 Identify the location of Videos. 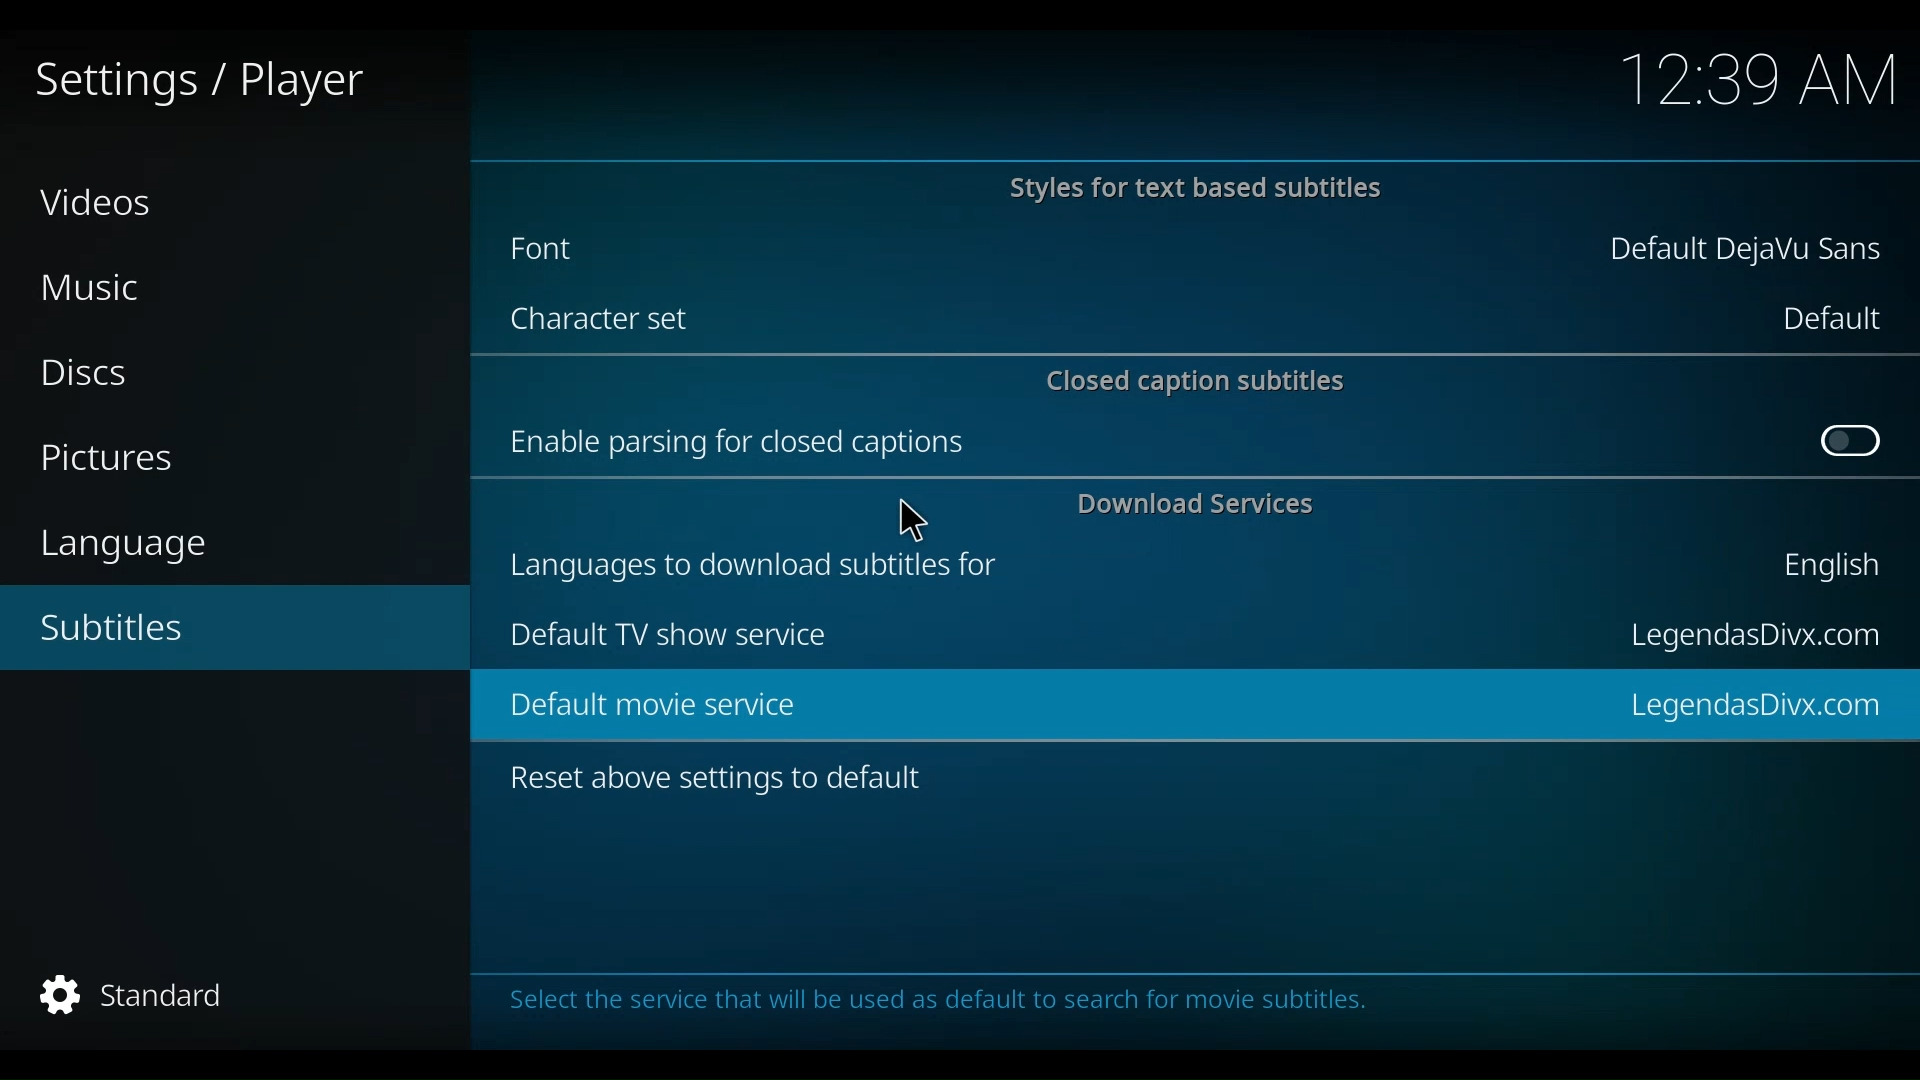
(99, 201).